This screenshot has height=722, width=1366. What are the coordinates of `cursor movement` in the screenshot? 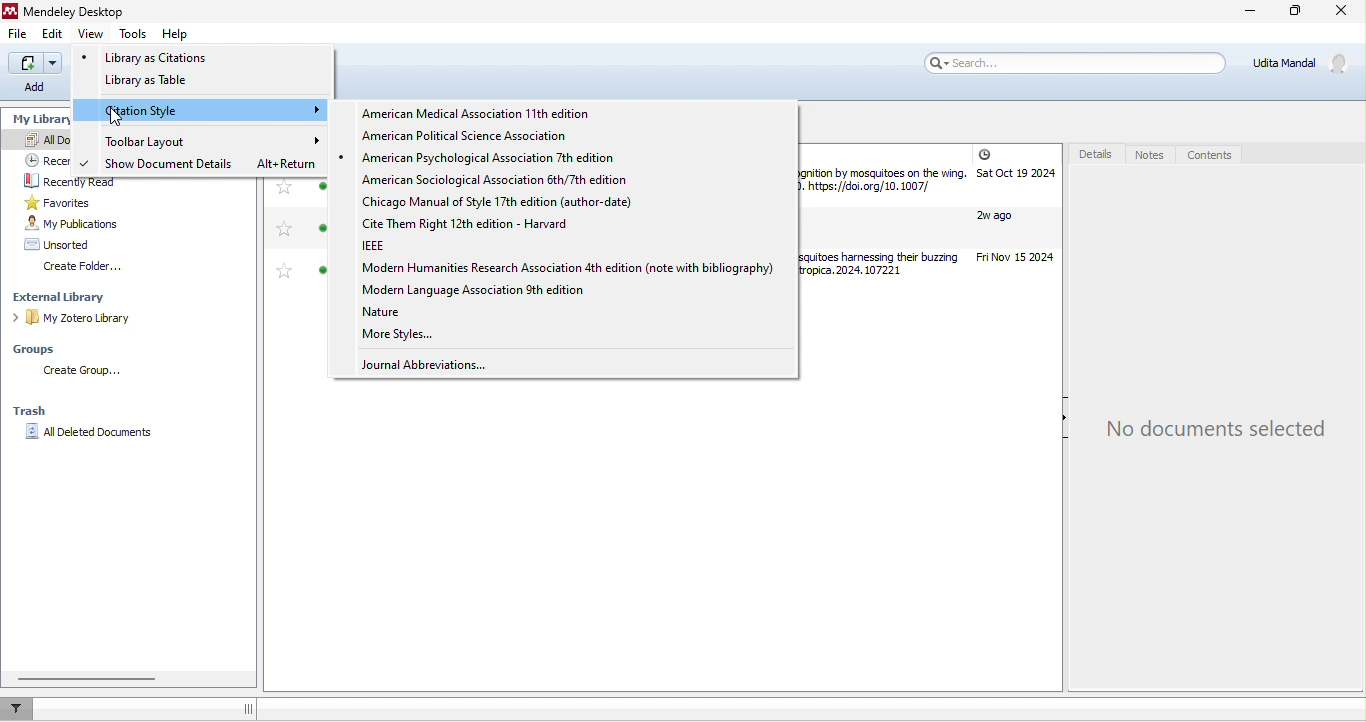 It's located at (121, 117).